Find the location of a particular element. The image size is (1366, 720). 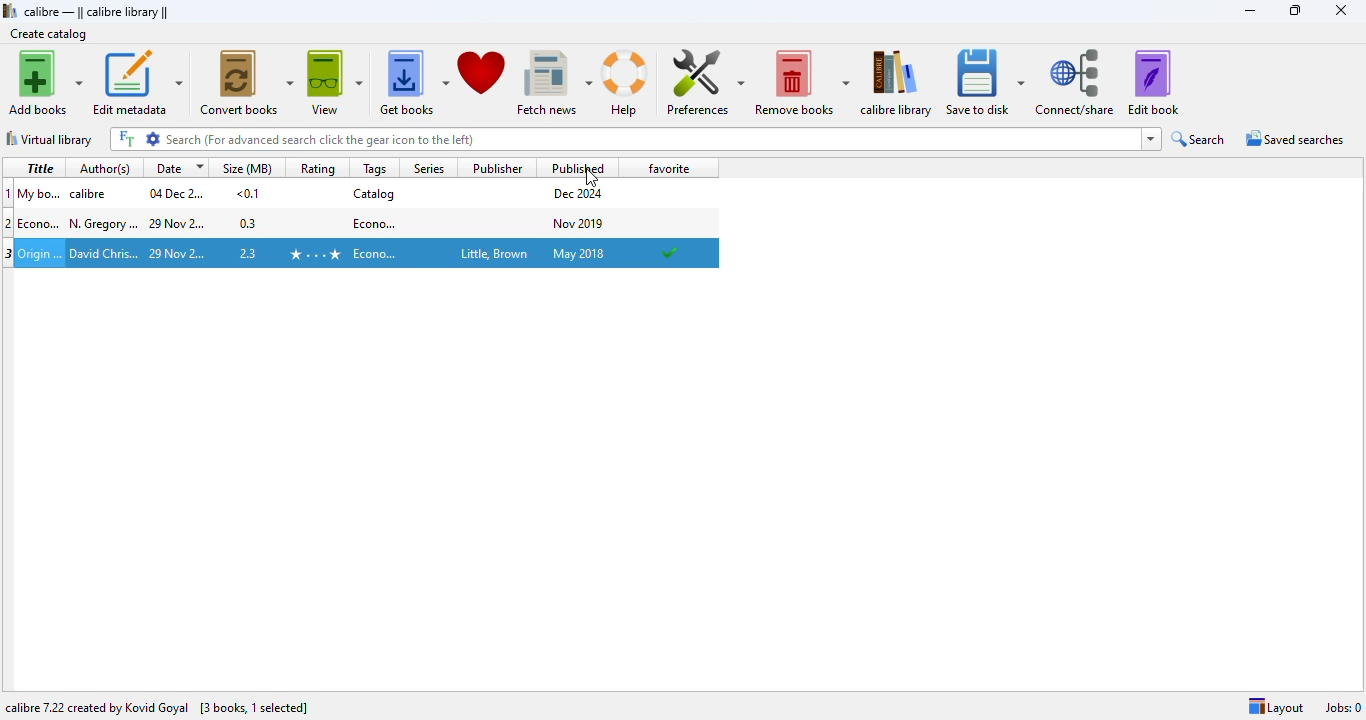

donate to support calibre is located at coordinates (482, 74).